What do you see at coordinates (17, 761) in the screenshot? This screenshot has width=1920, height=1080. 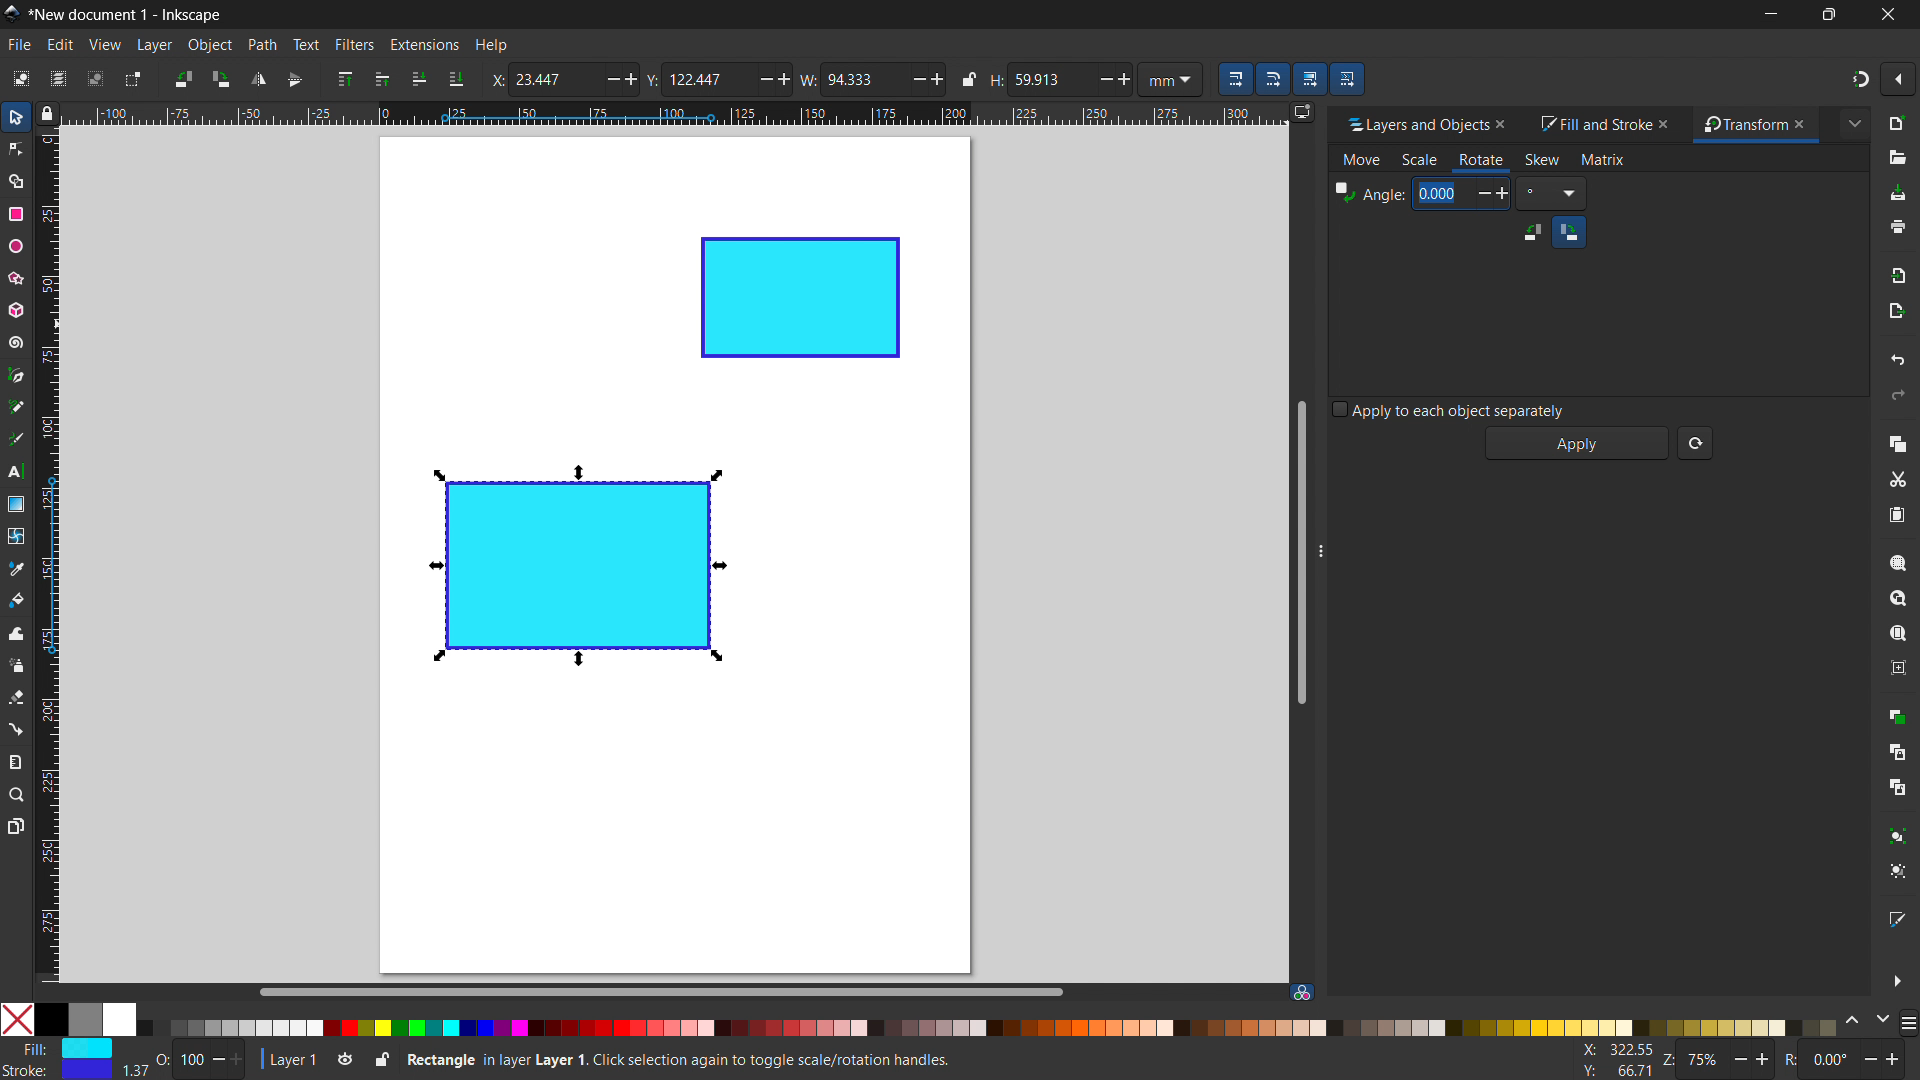 I see `measurement tool` at bounding box center [17, 761].